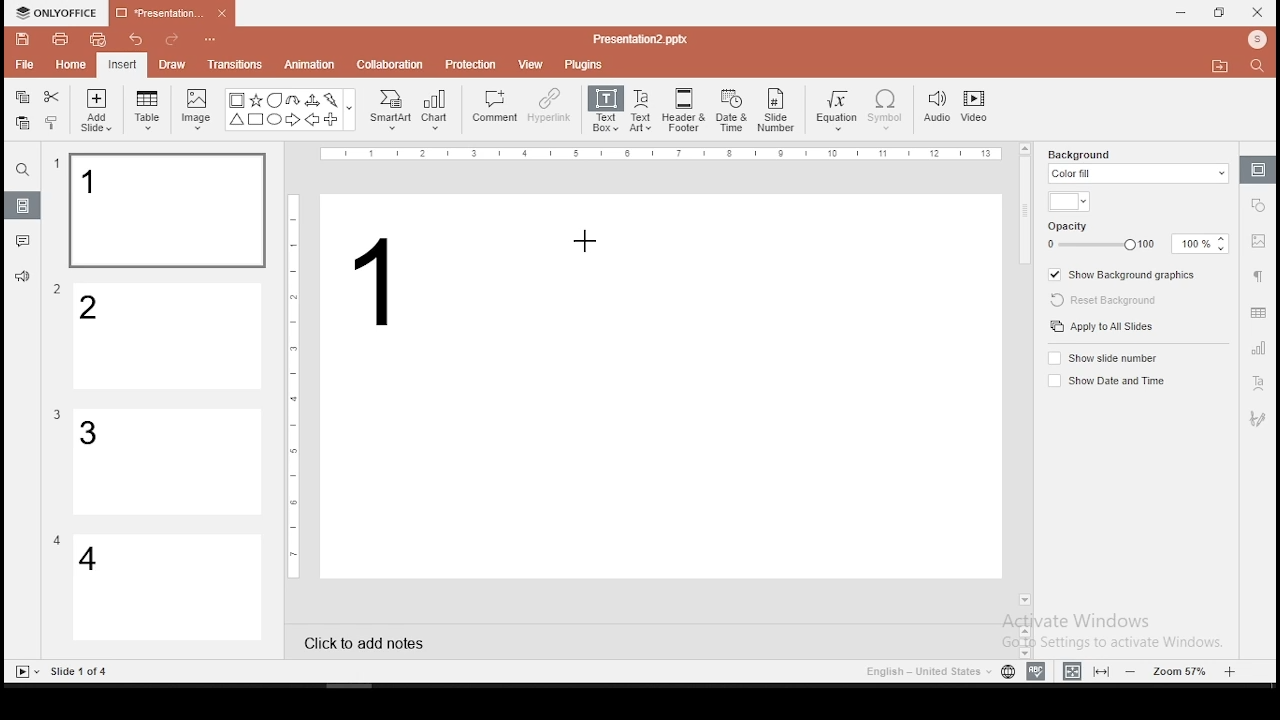 This screenshot has width=1280, height=720. I want to click on , so click(351, 110).